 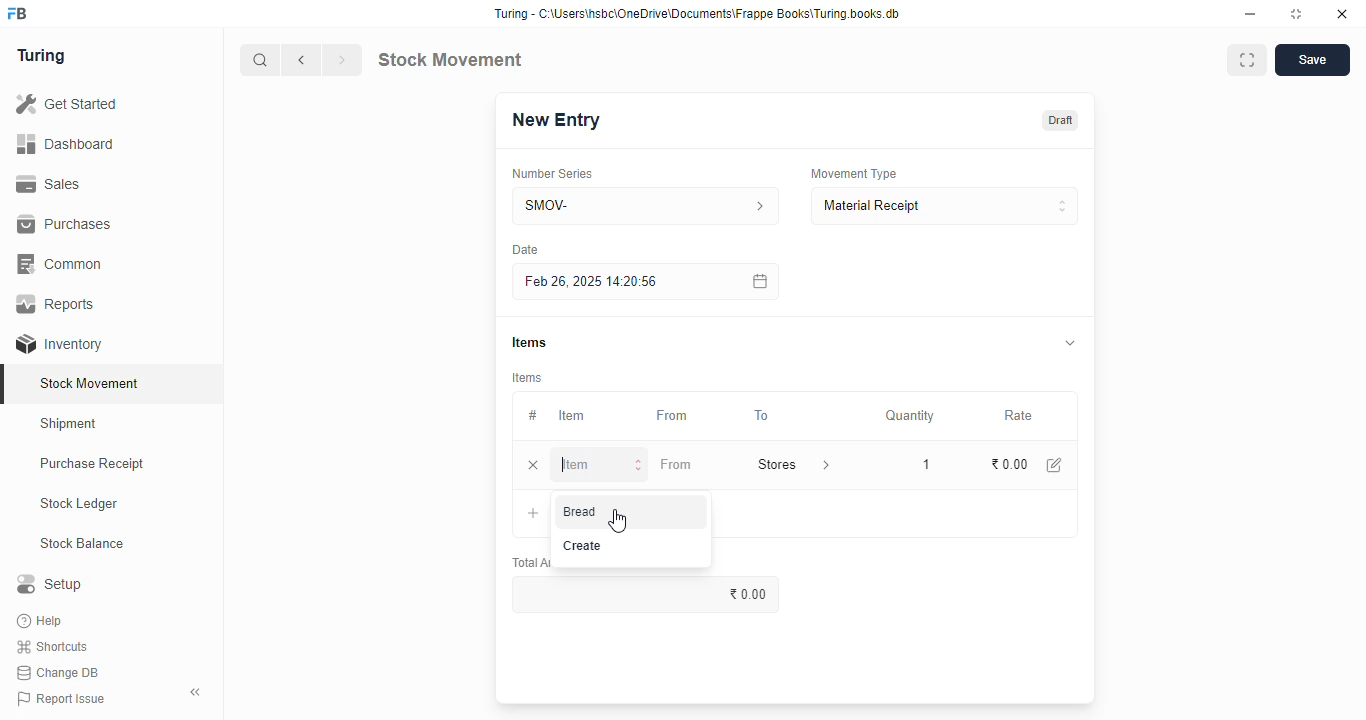 What do you see at coordinates (647, 205) in the screenshot?
I see `SMOV-` at bounding box center [647, 205].